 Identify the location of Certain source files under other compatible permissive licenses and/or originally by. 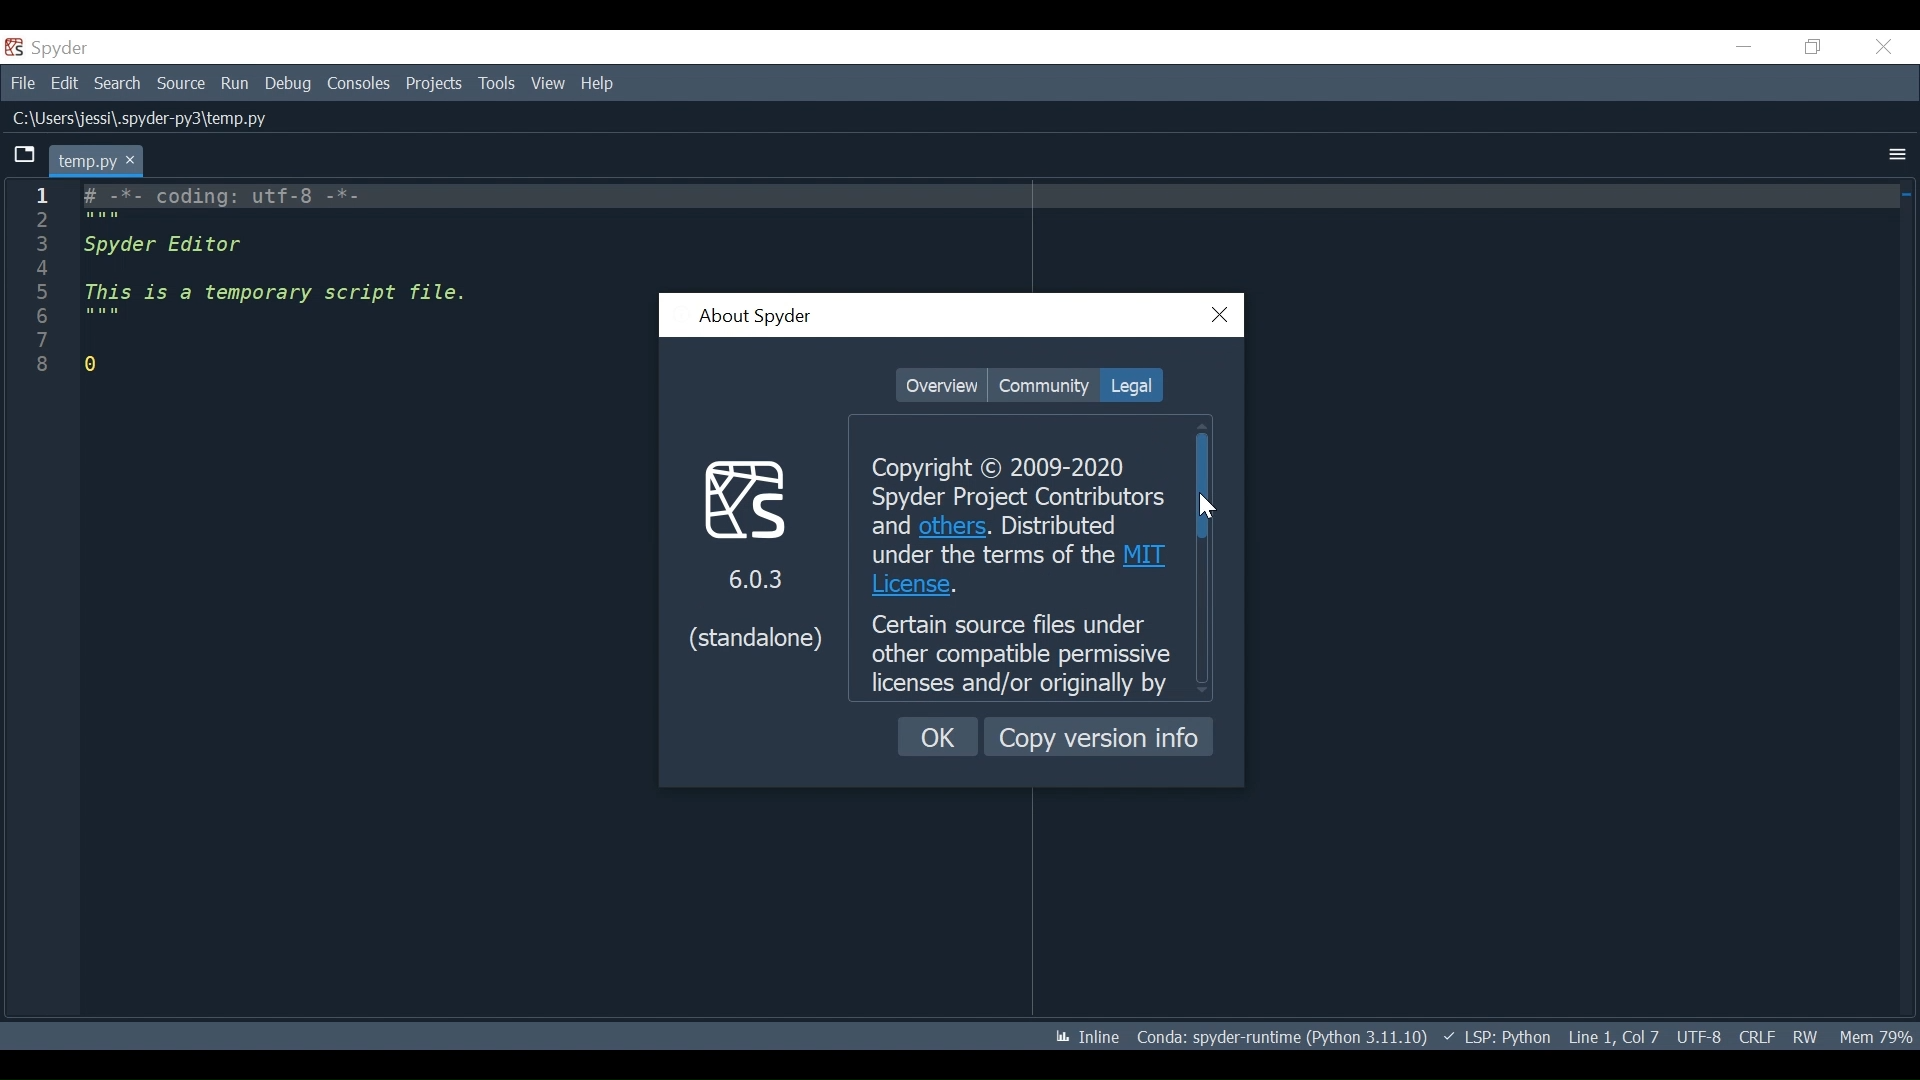
(1022, 654).